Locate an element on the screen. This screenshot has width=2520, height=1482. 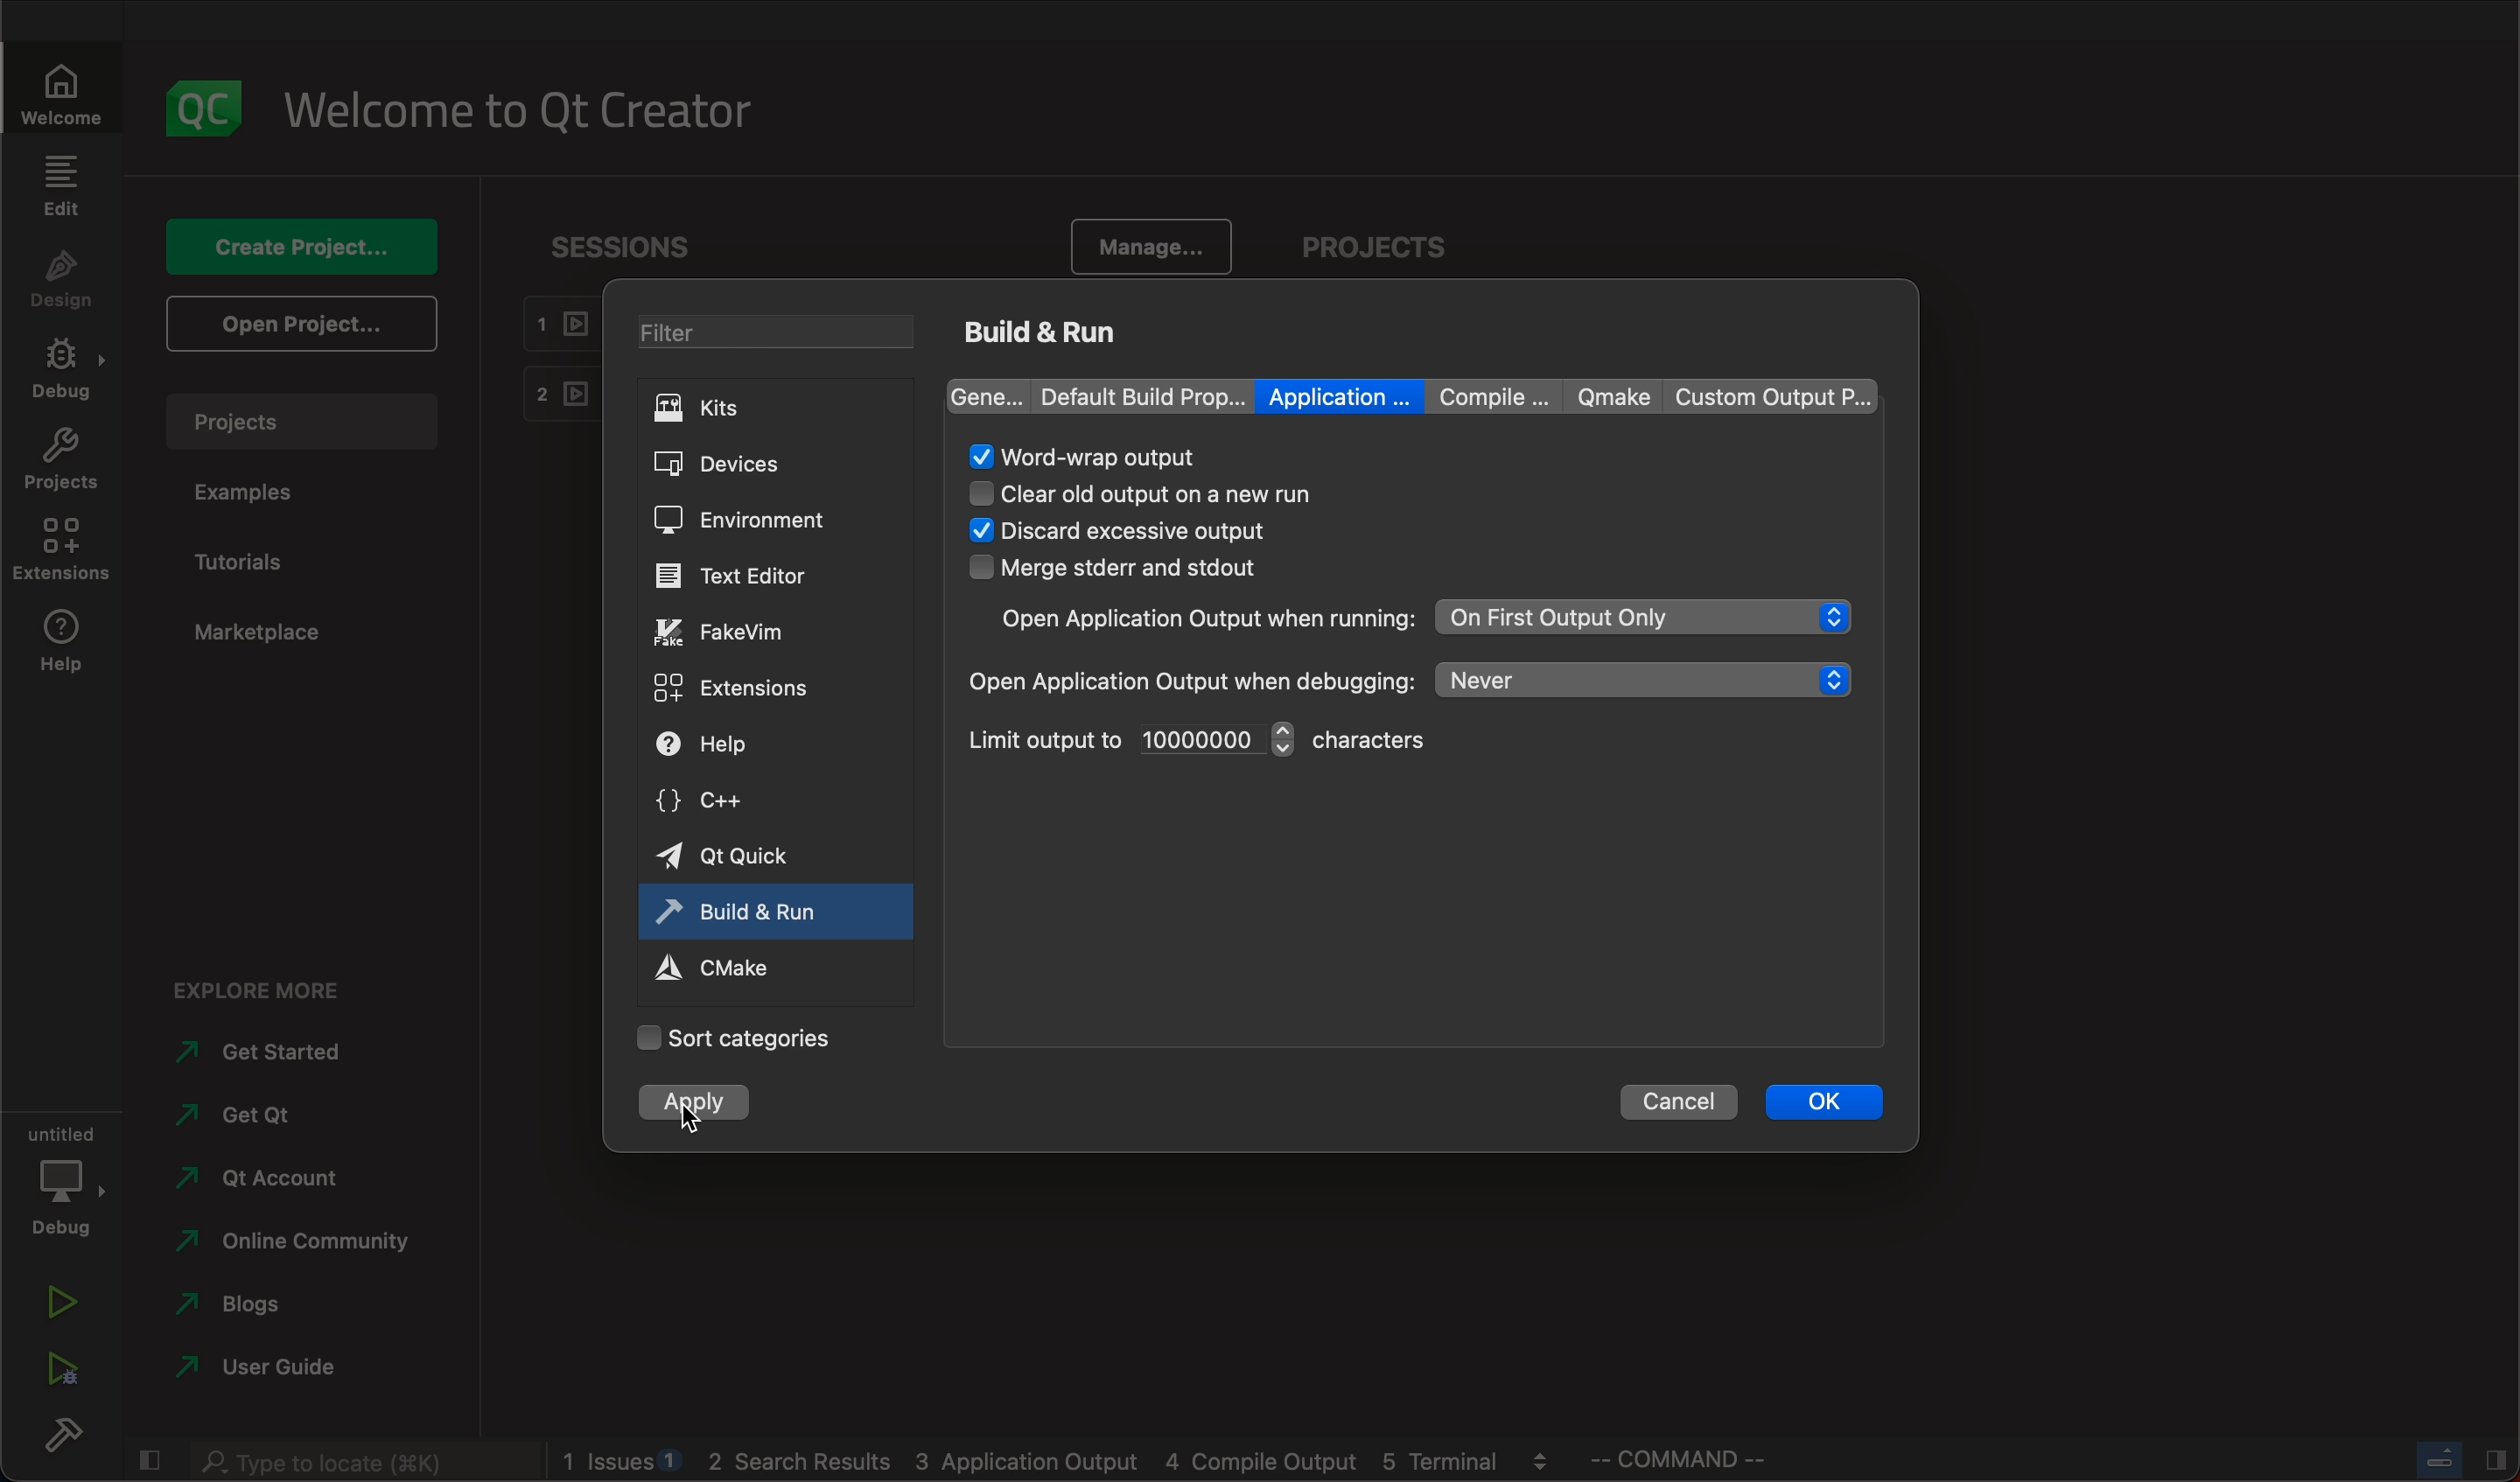
fakevim is located at coordinates (752, 633).